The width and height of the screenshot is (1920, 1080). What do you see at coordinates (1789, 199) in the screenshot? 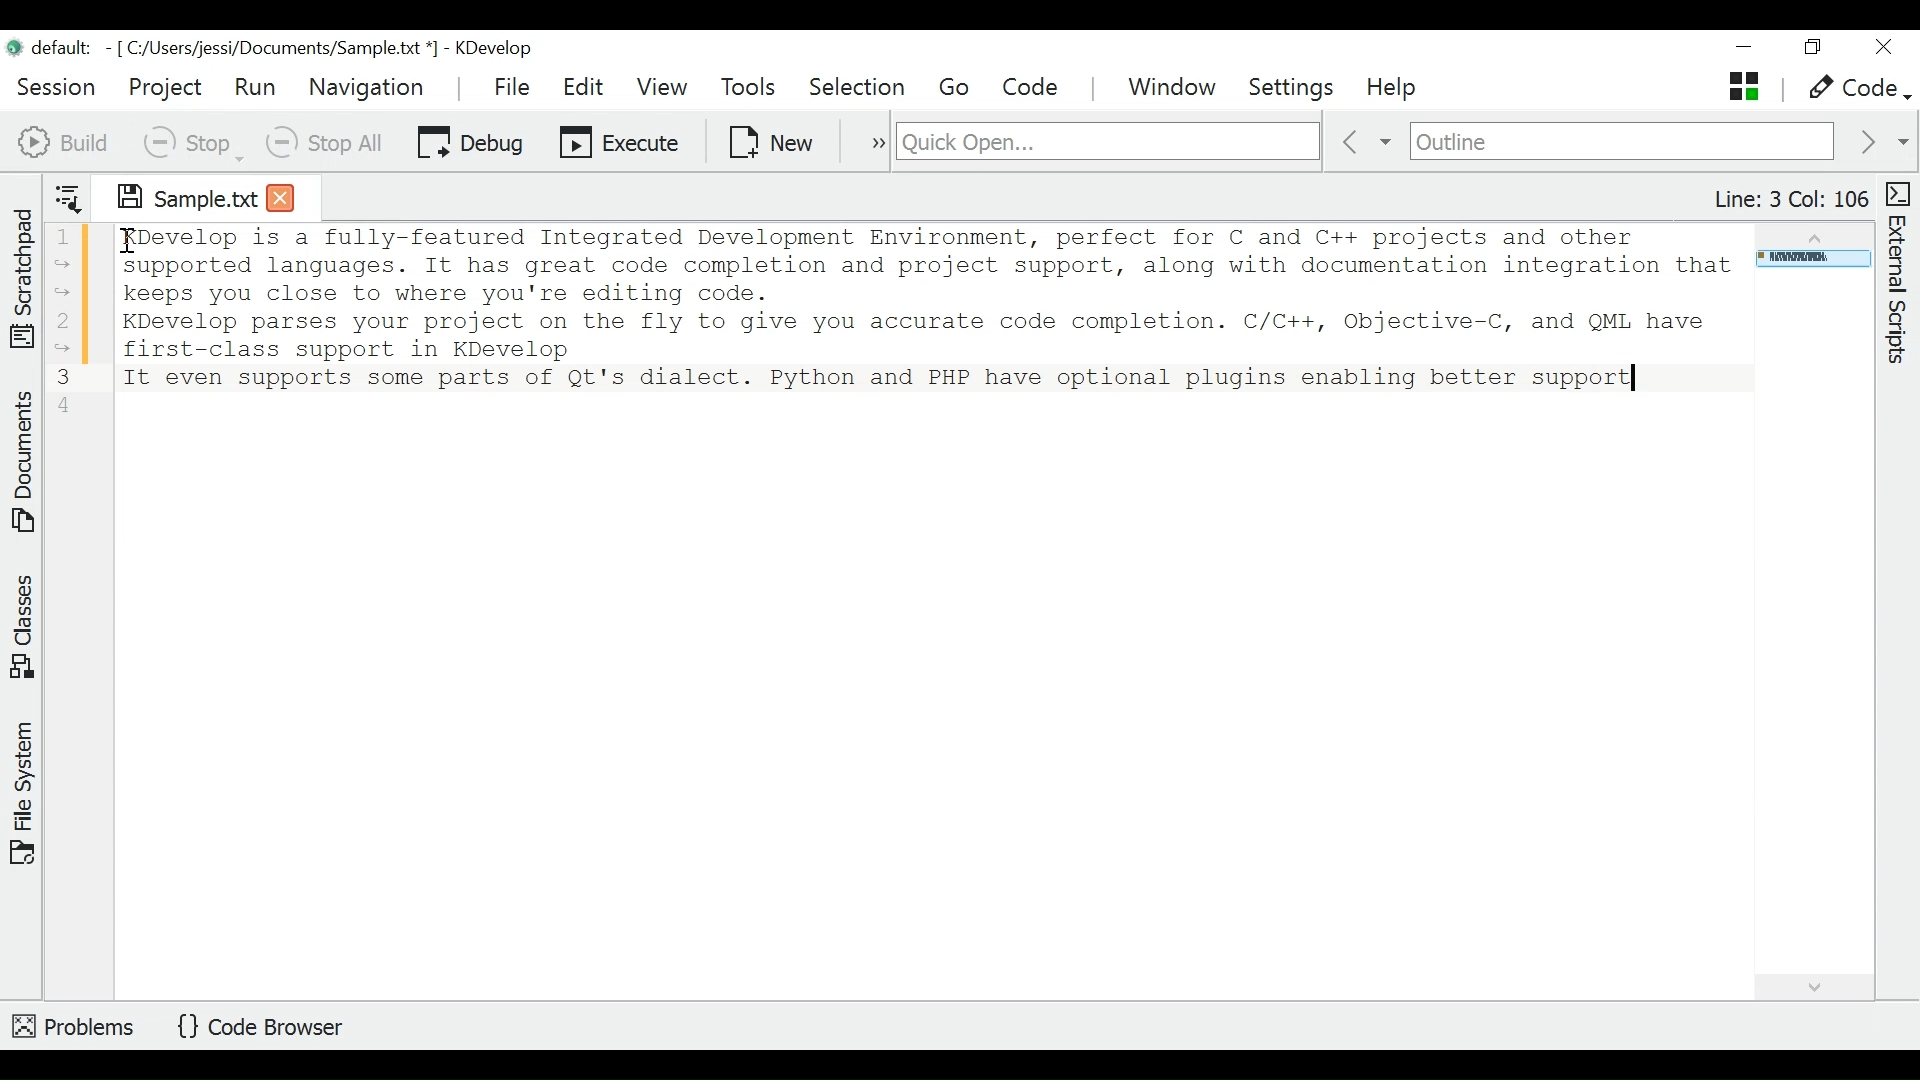
I see `Line: 3 Col: 106` at bounding box center [1789, 199].